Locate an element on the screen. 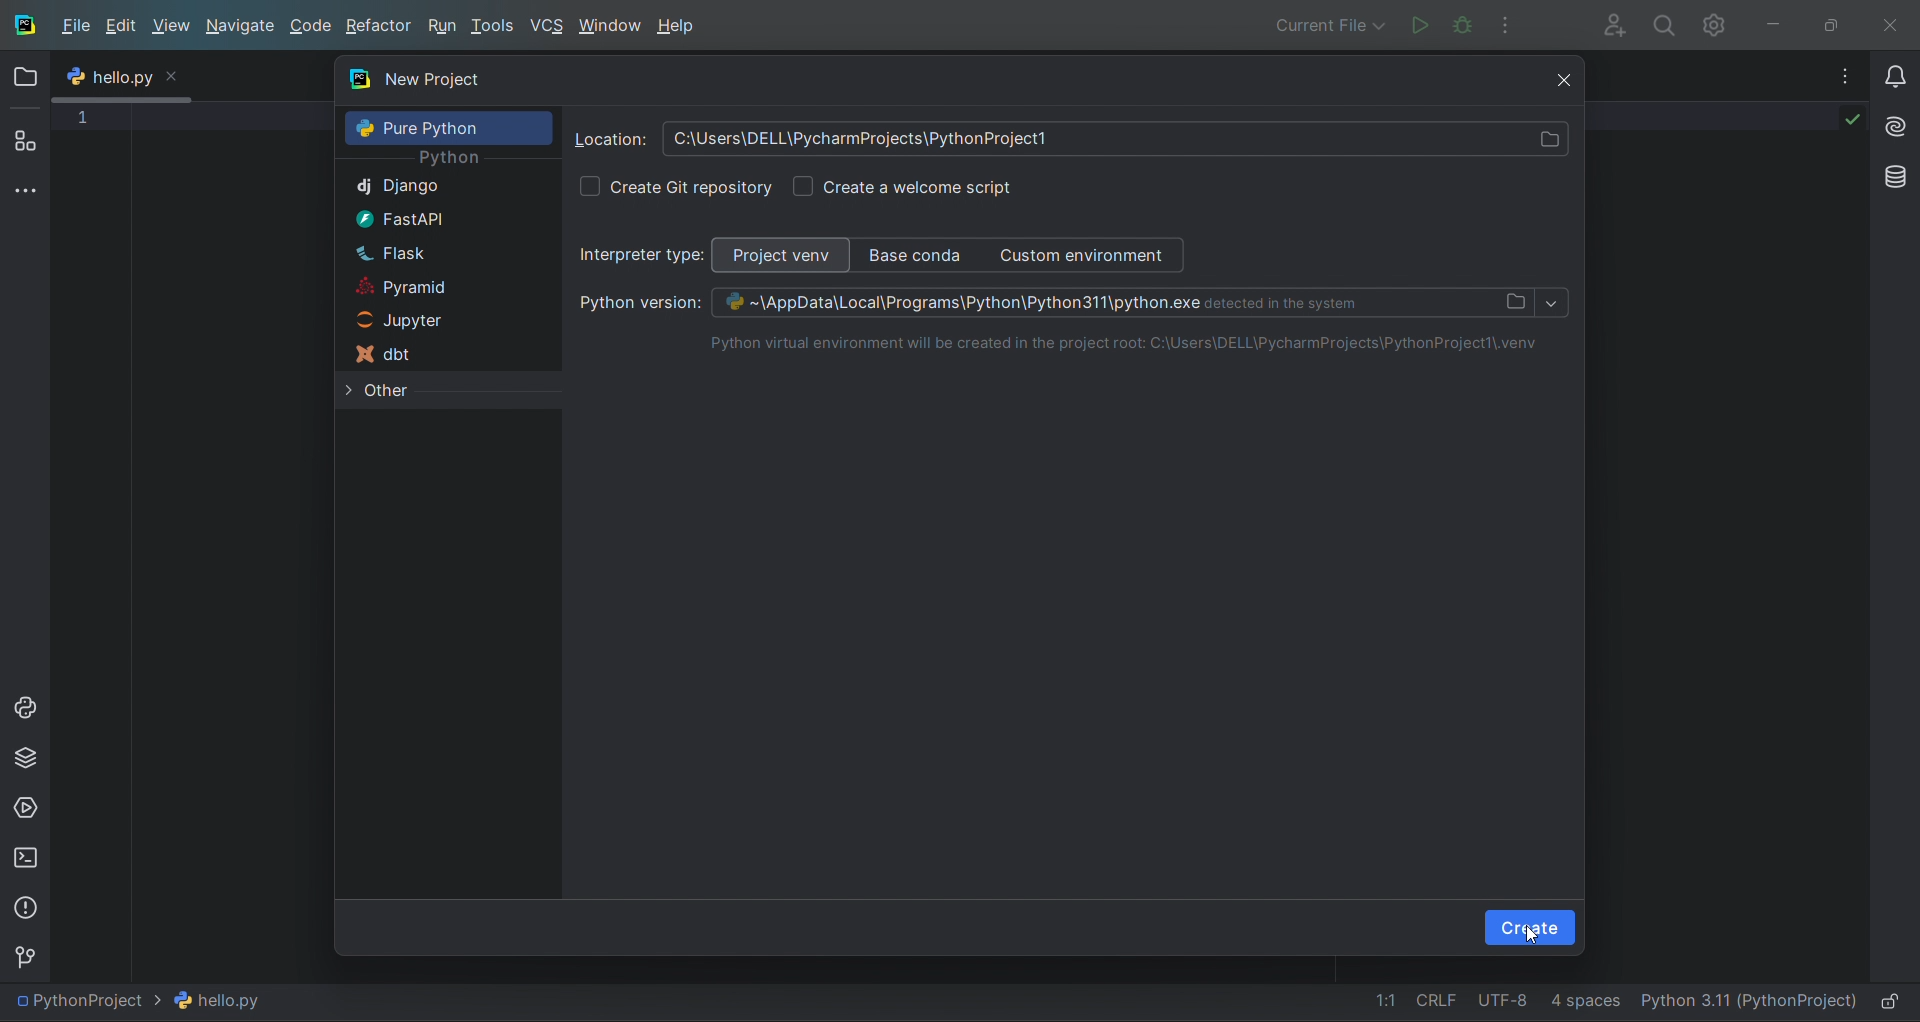 This screenshot has height=1022, width=1920. intererpreter is located at coordinates (1747, 1002).